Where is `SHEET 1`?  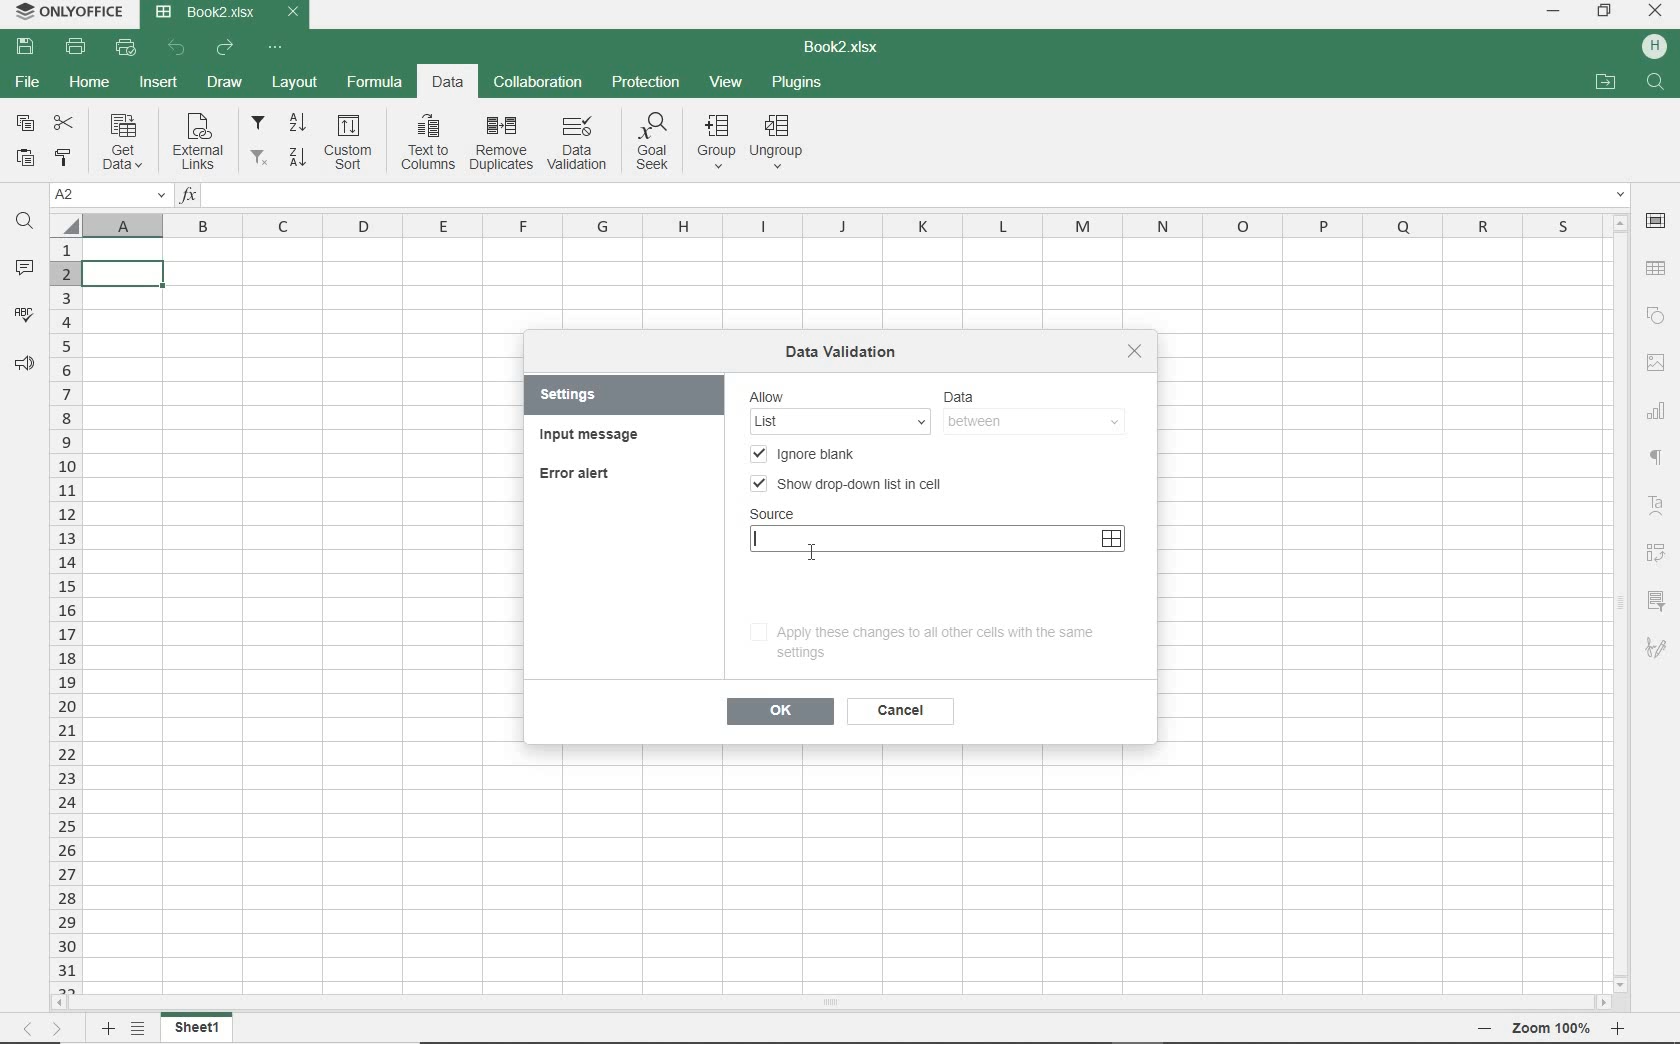
SHEET 1 is located at coordinates (198, 1028).